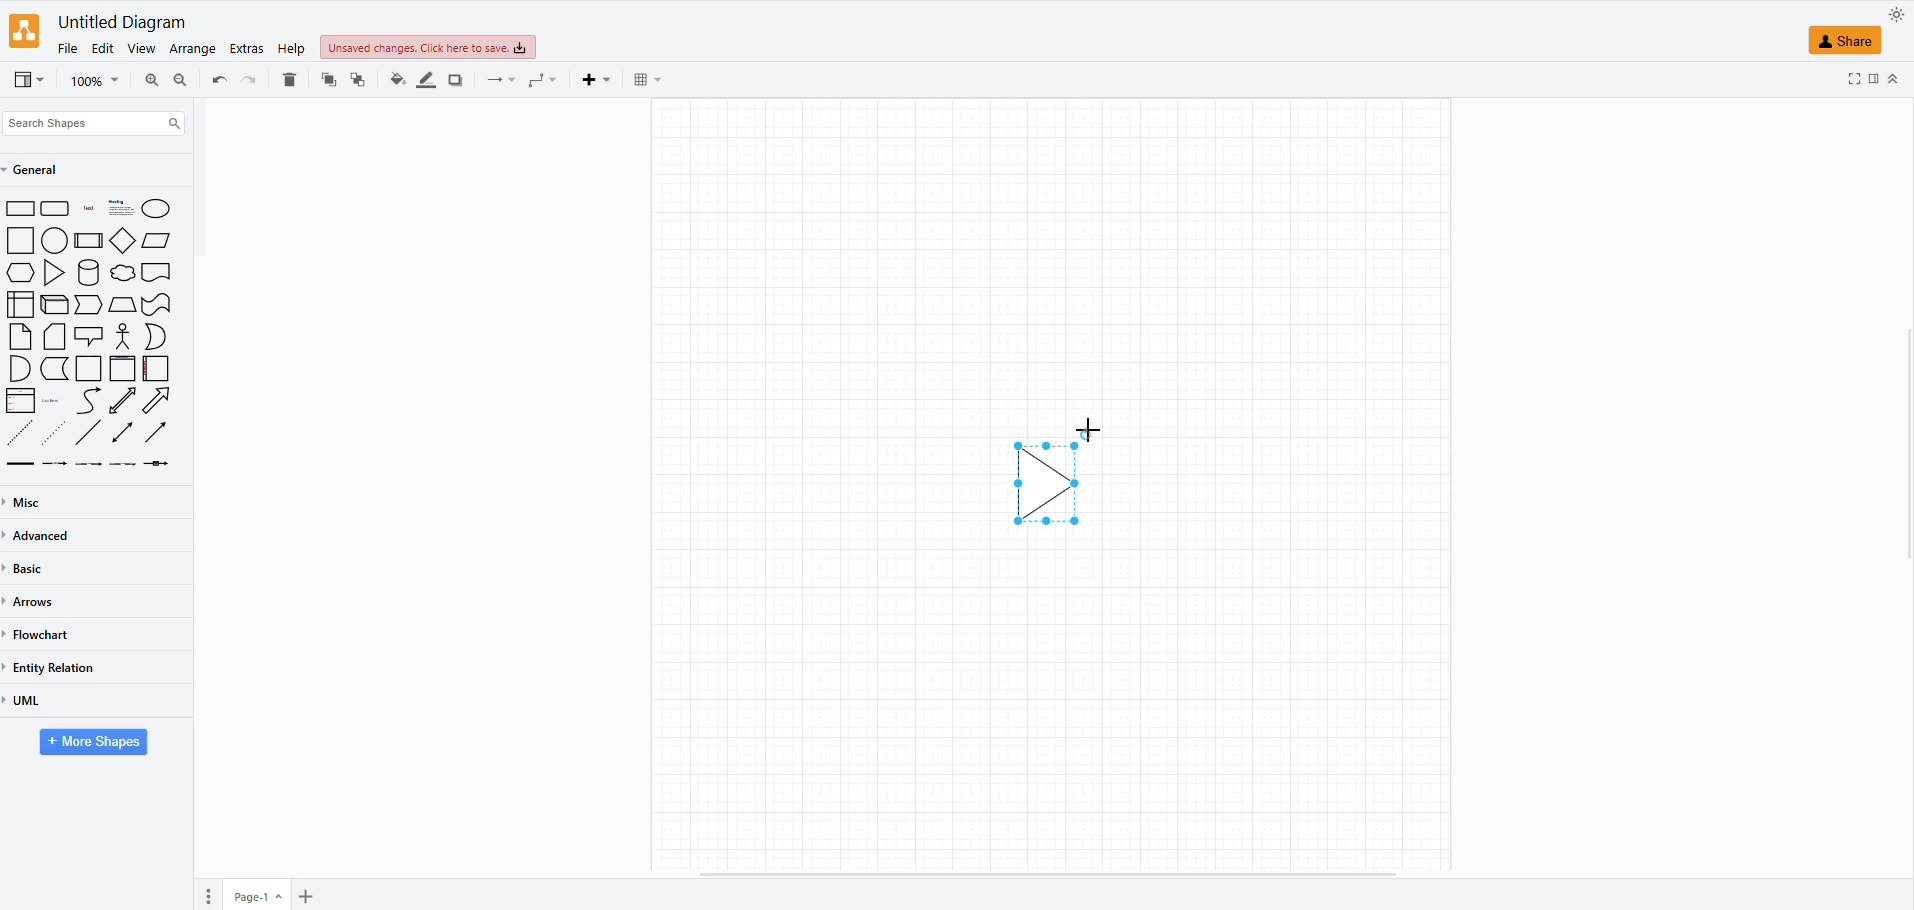 The width and height of the screenshot is (1914, 910). I want to click on insert pages, so click(303, 898).